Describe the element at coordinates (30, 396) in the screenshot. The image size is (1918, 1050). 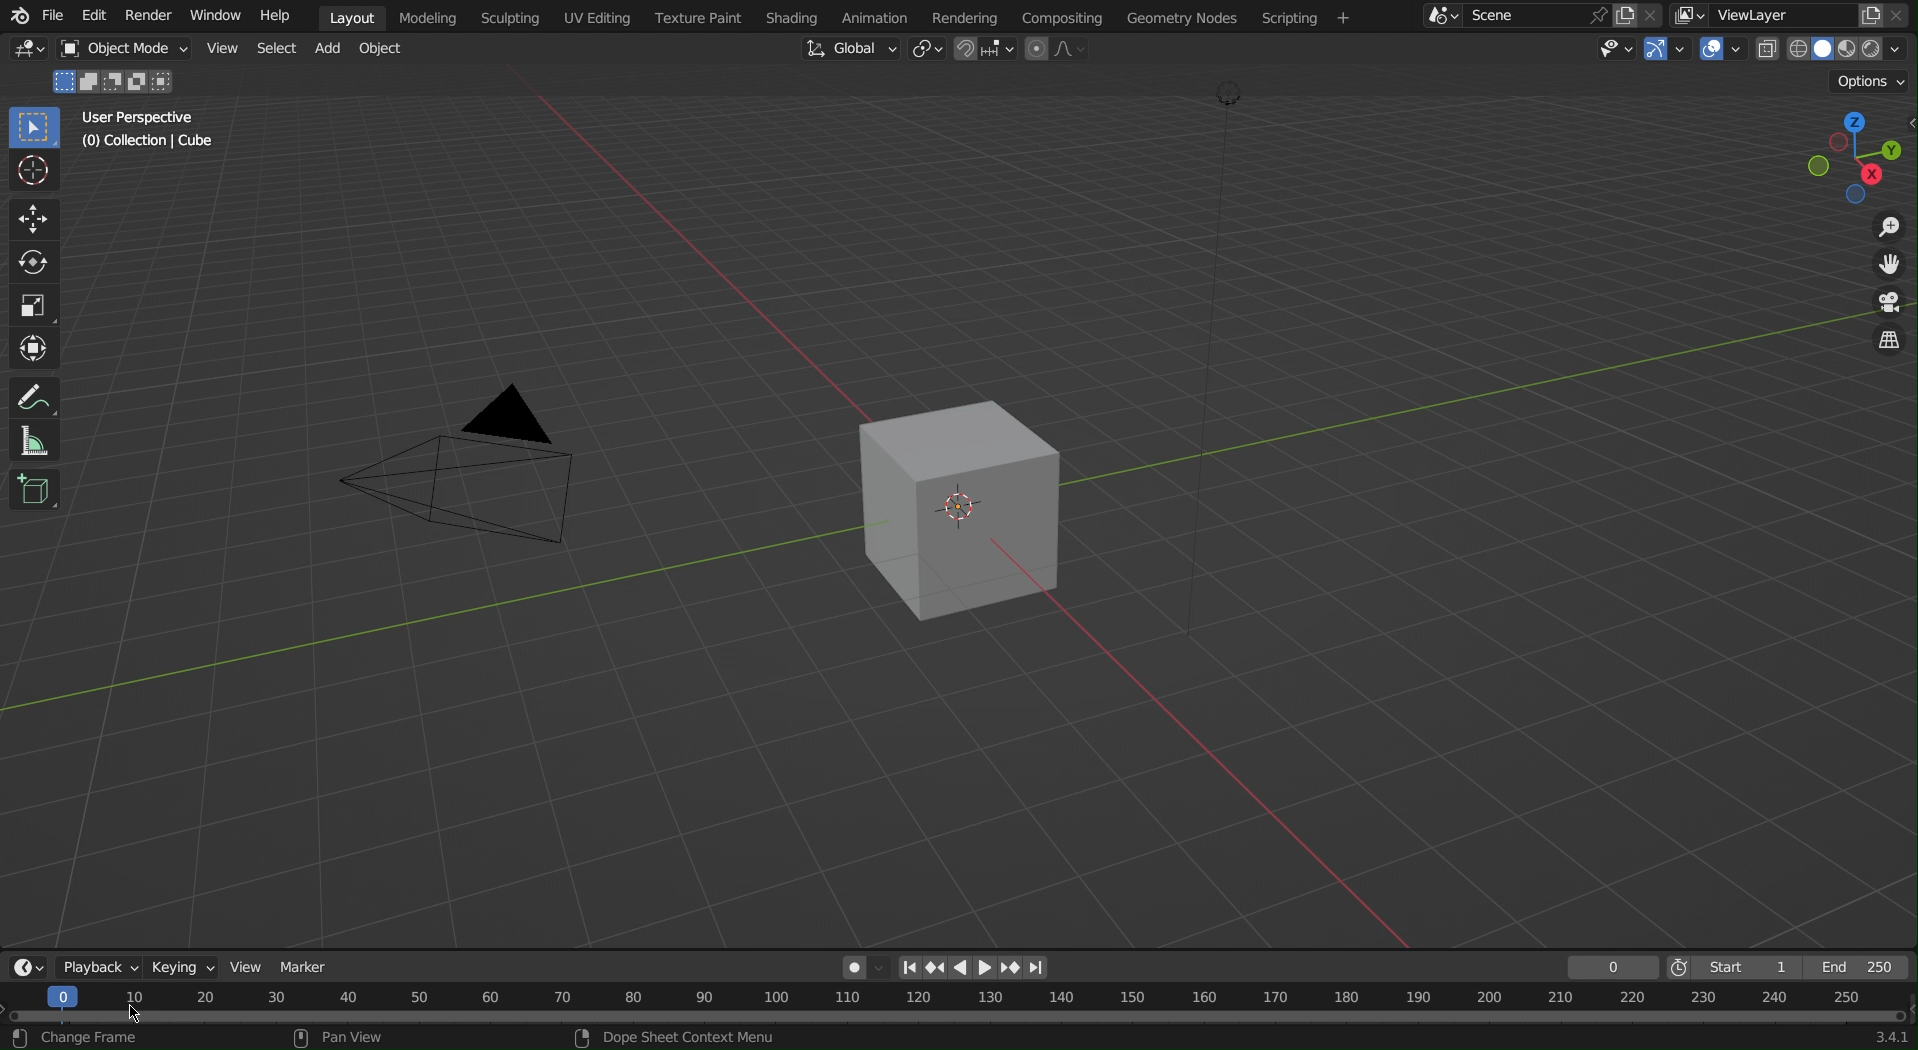
I see `Annotate` at that location.